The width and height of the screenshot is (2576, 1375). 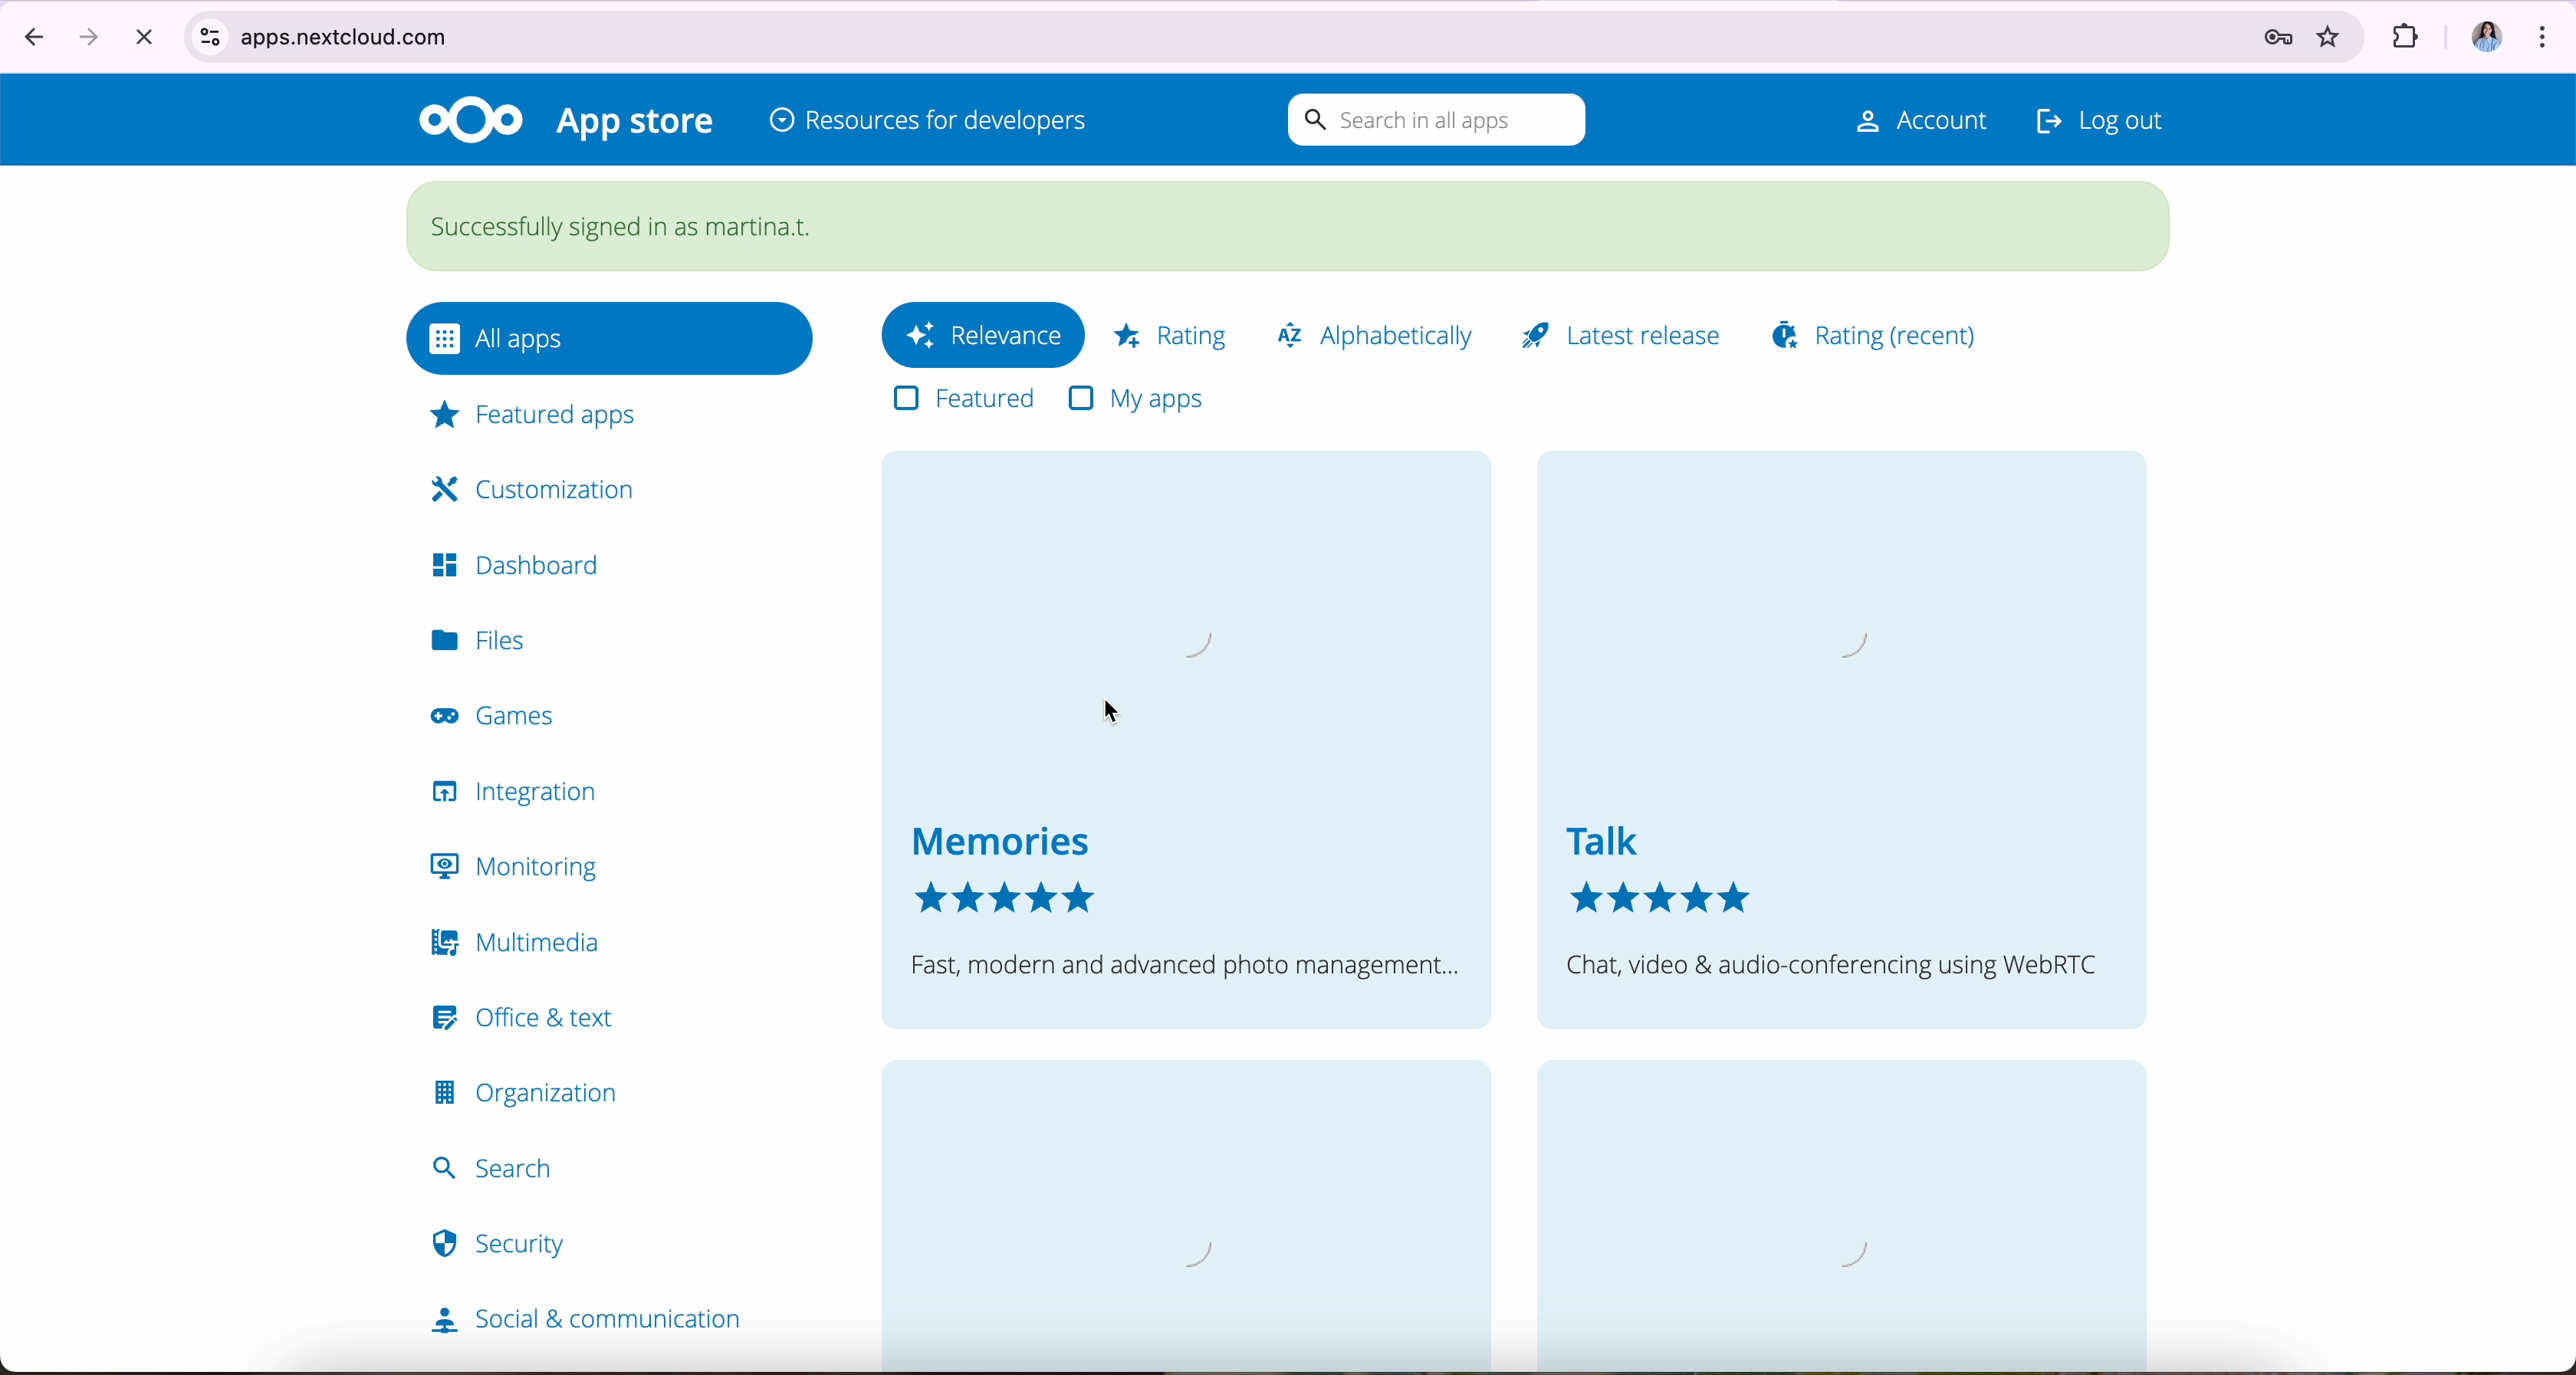 What do you see at coordinates (536, 416) in the screenshot?
I see `featured apps` at bounding box center [536, 416].